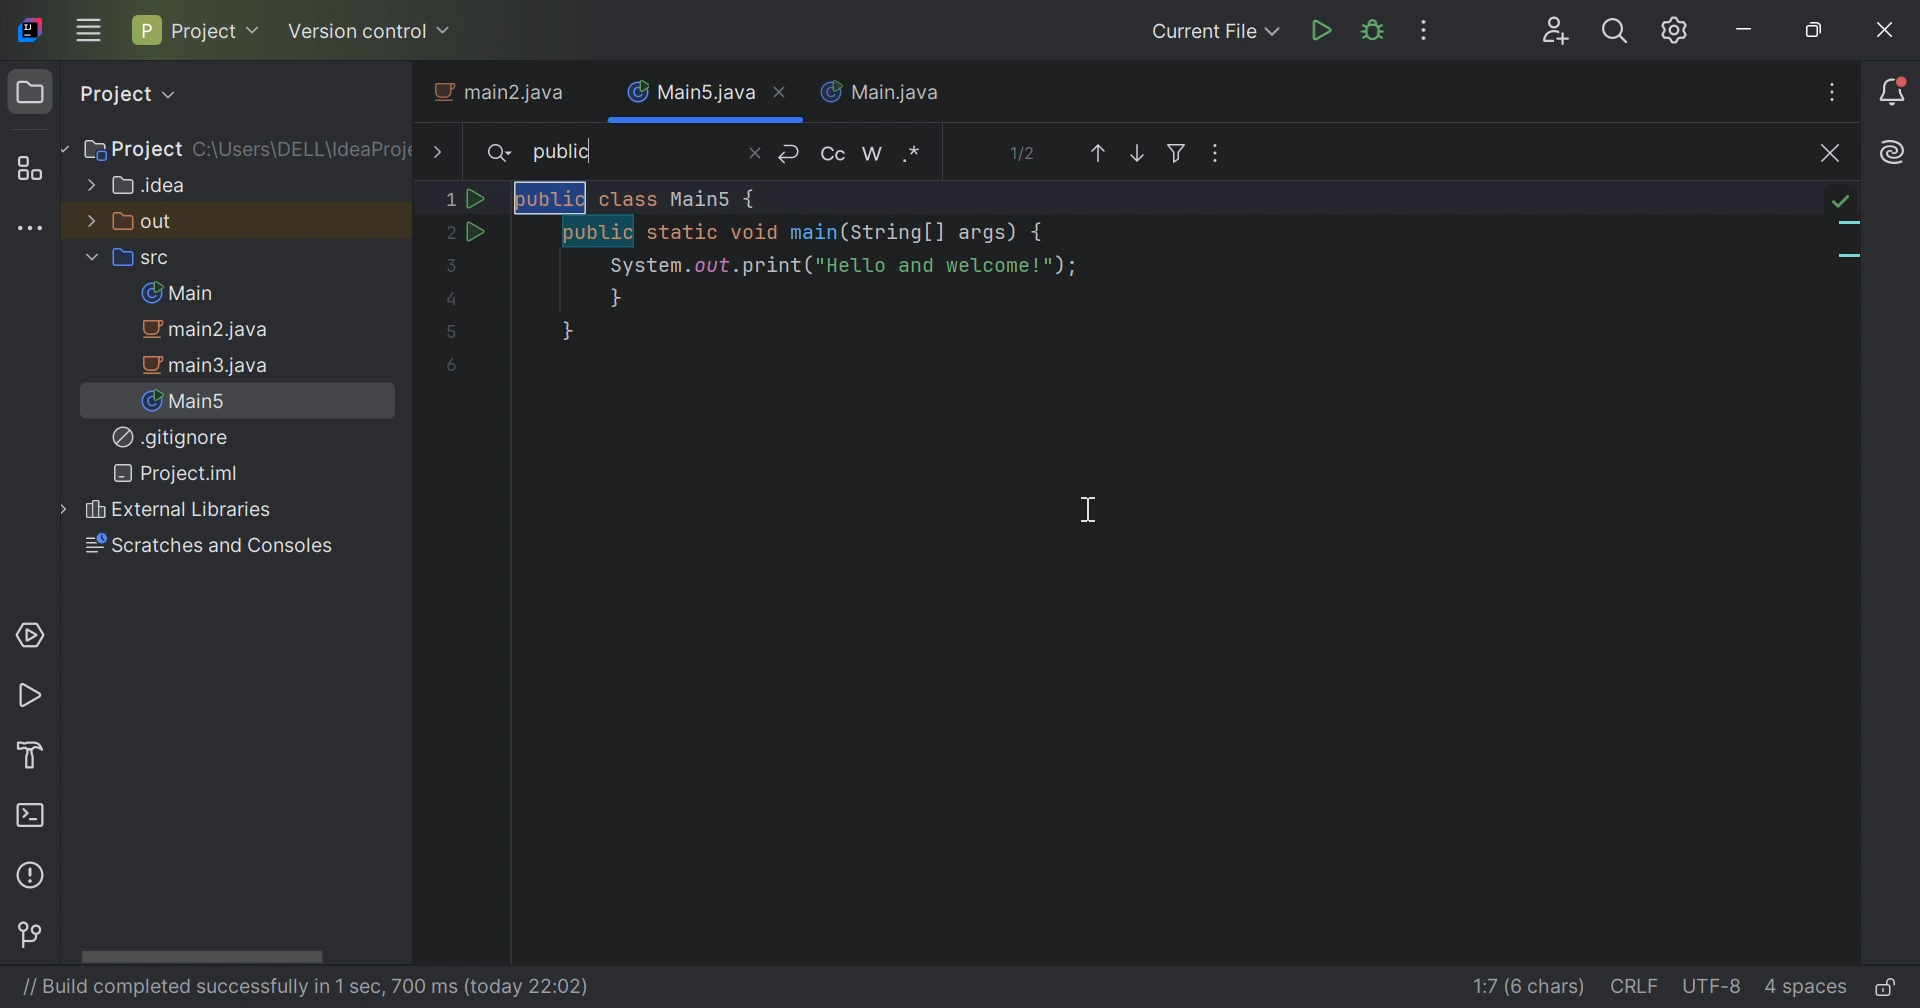 The width and height of the screenshot is (1920, 1008). What do you see at coordinates (1887, 989) in the screenshot?
I see `Make file read-only` at bounding box center [1887, 989].